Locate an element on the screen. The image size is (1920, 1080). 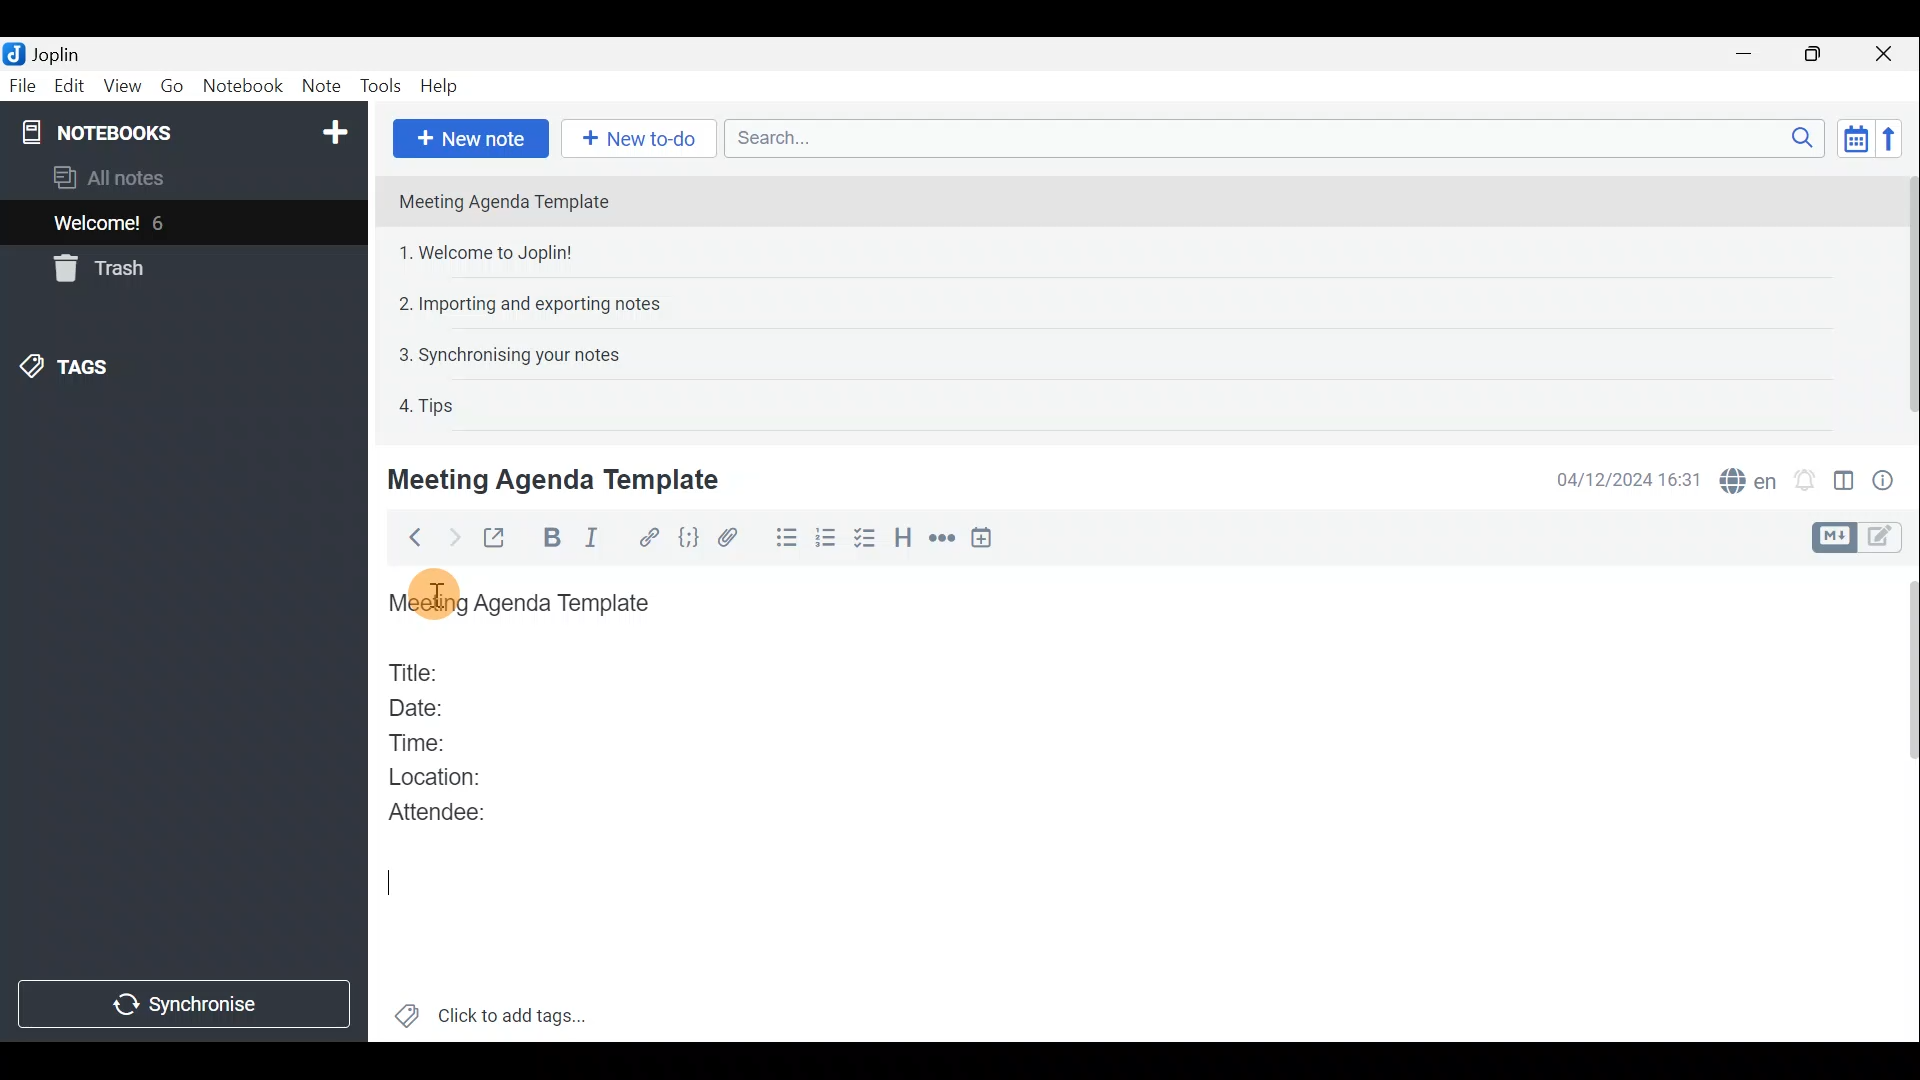
1. Welcome to Joplin! is located at coordinates (492, 252).